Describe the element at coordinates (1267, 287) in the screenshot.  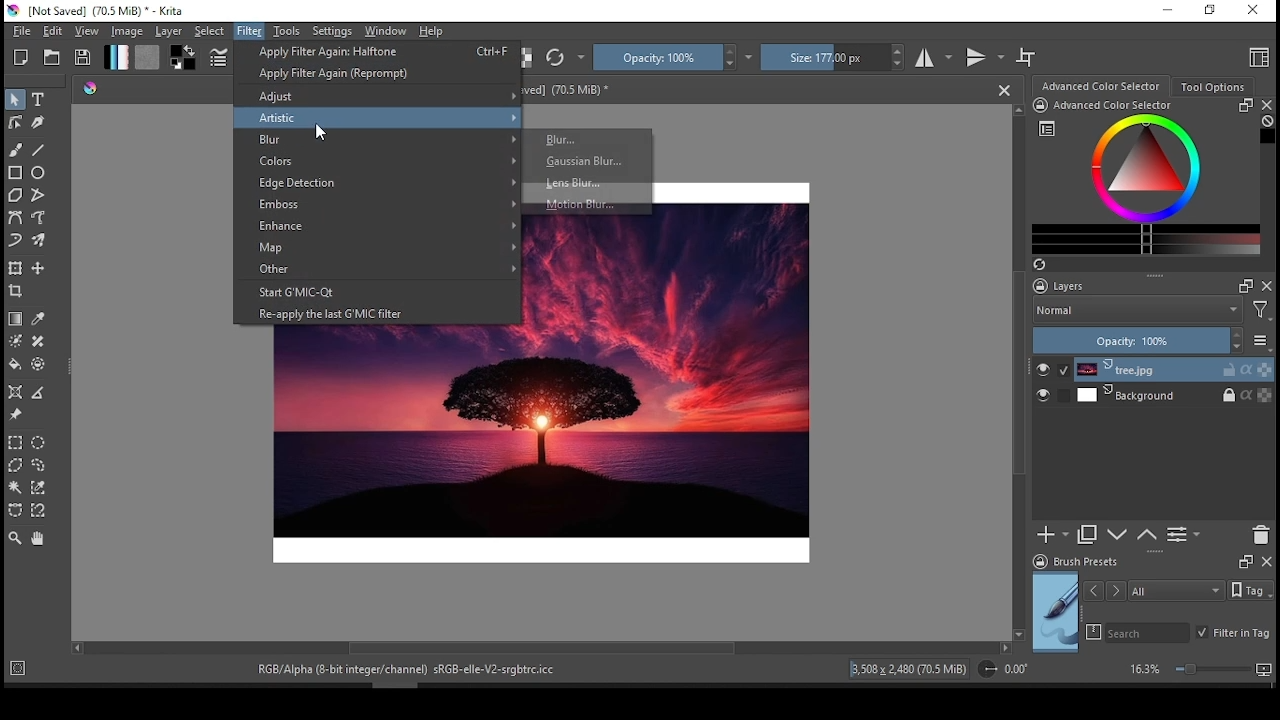
I see `close docker` at that location.